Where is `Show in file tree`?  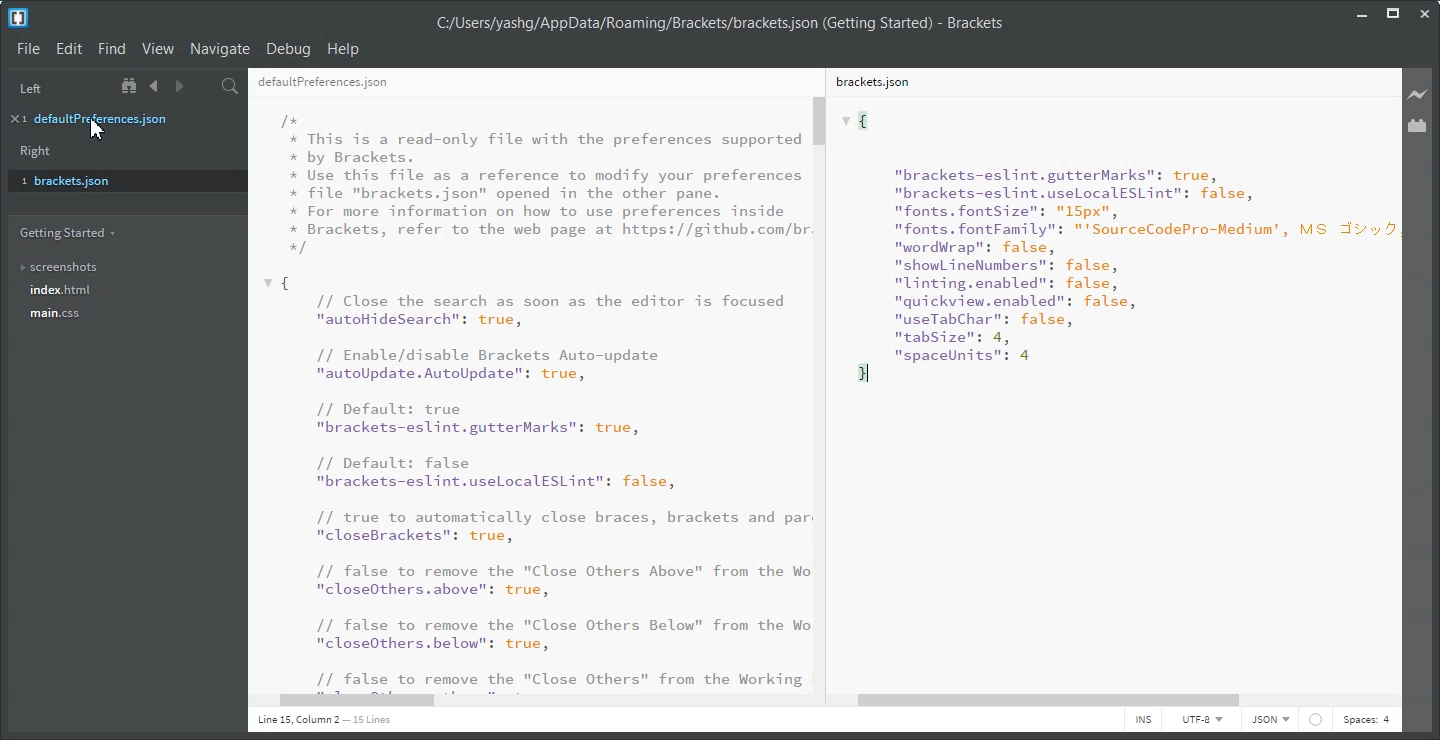 Show in file tree is located at coordinates (129, 86).